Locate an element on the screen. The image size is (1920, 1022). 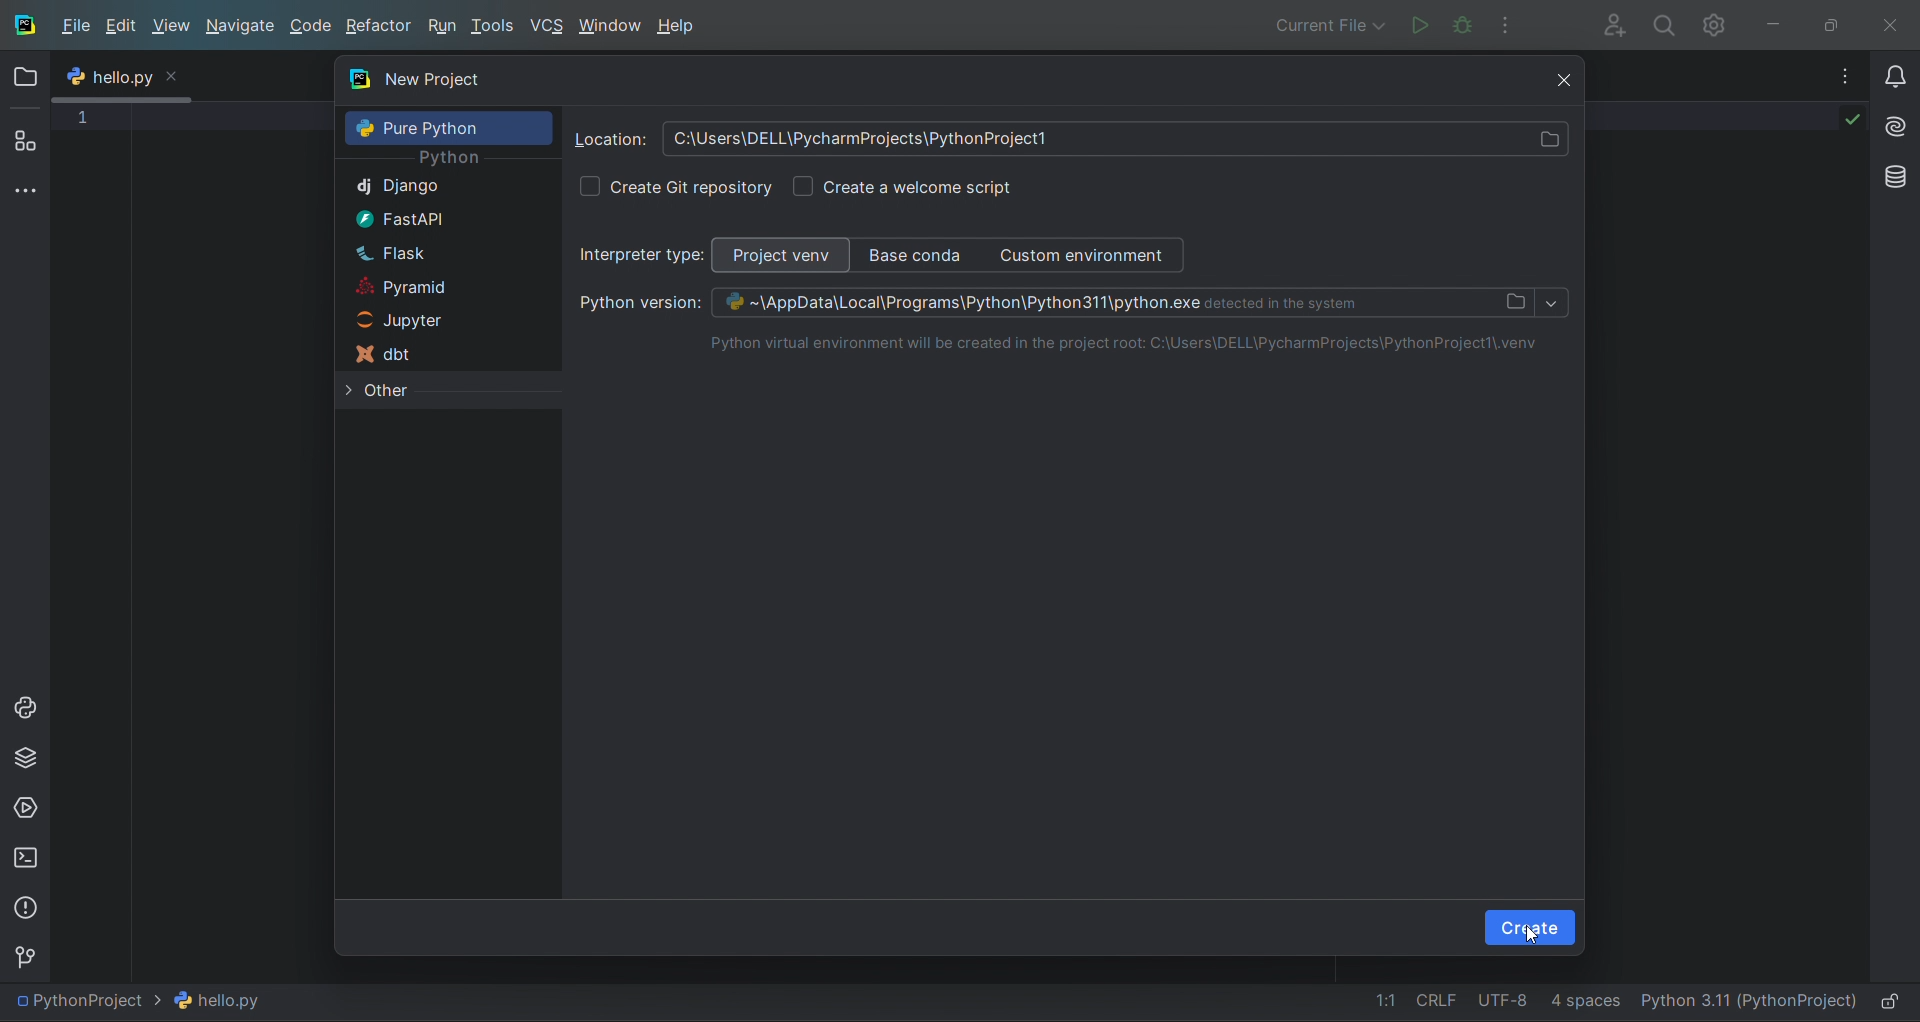
close is located at coordinates (1553, 77).